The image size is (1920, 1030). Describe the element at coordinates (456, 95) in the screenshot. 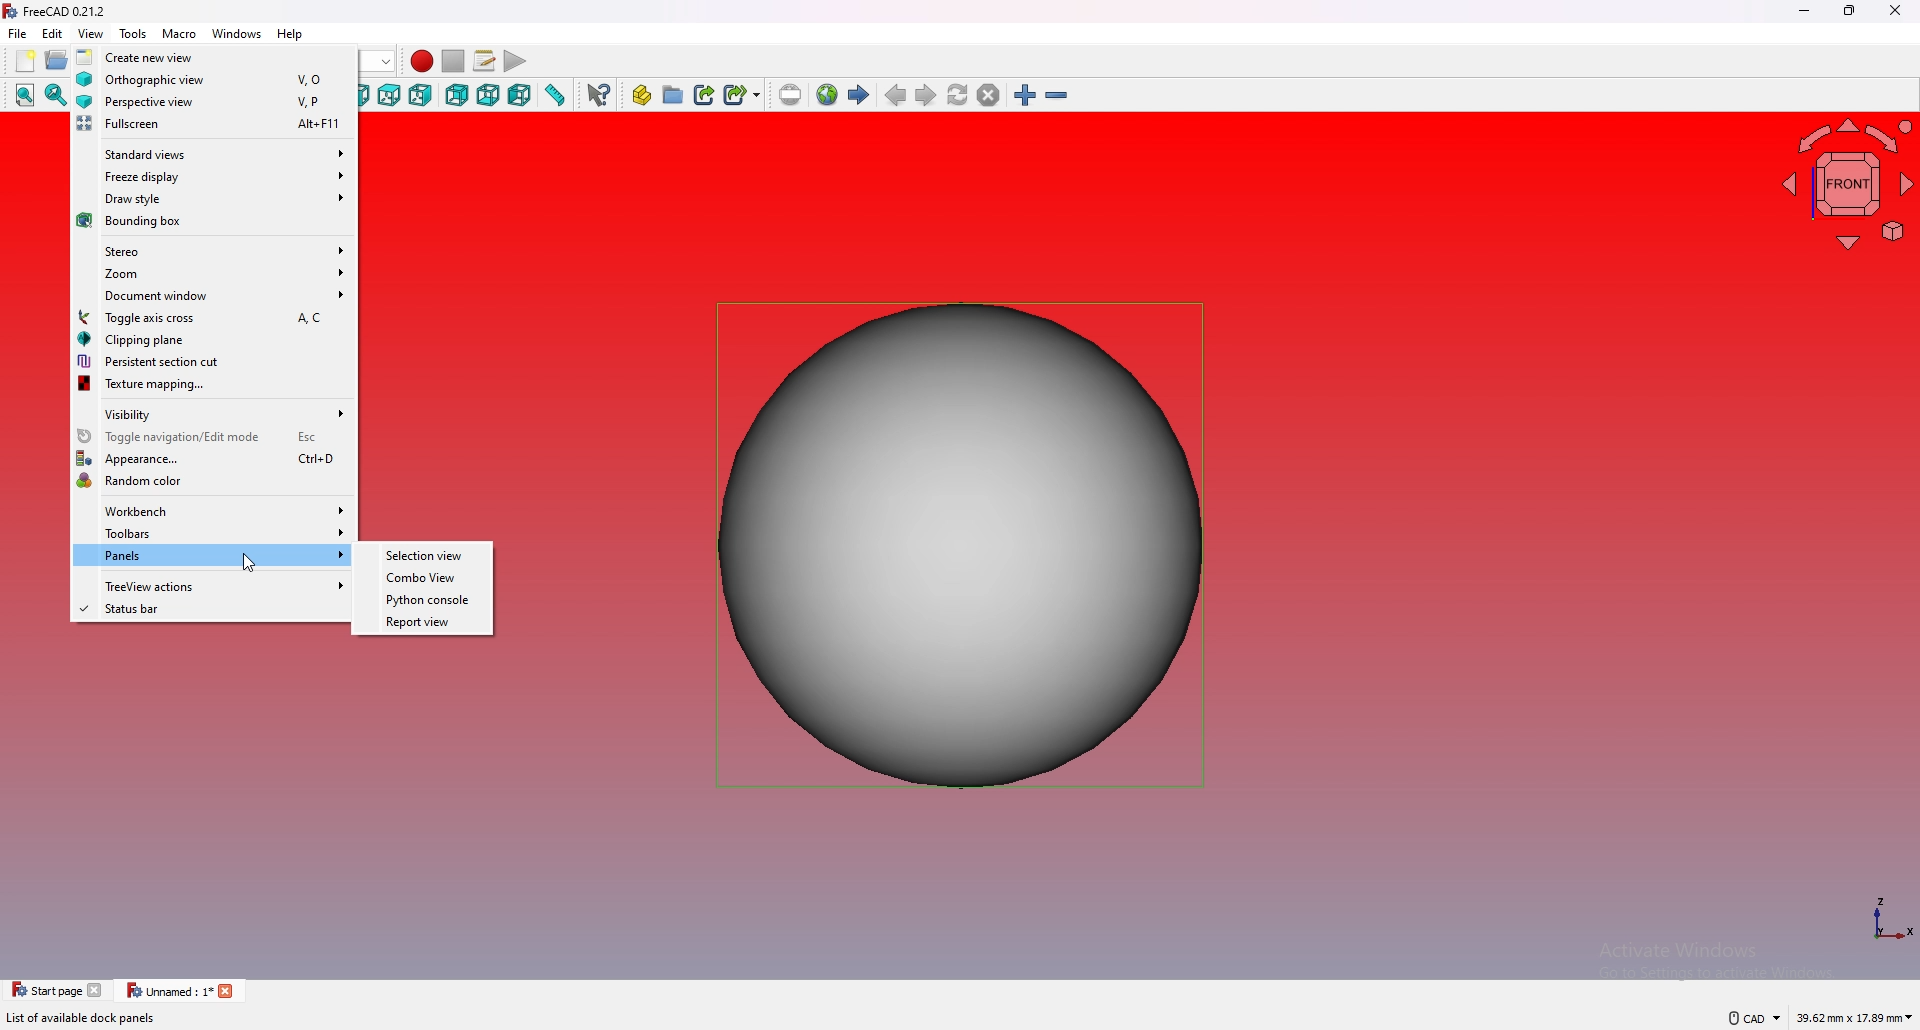

I see `rear` at that location.